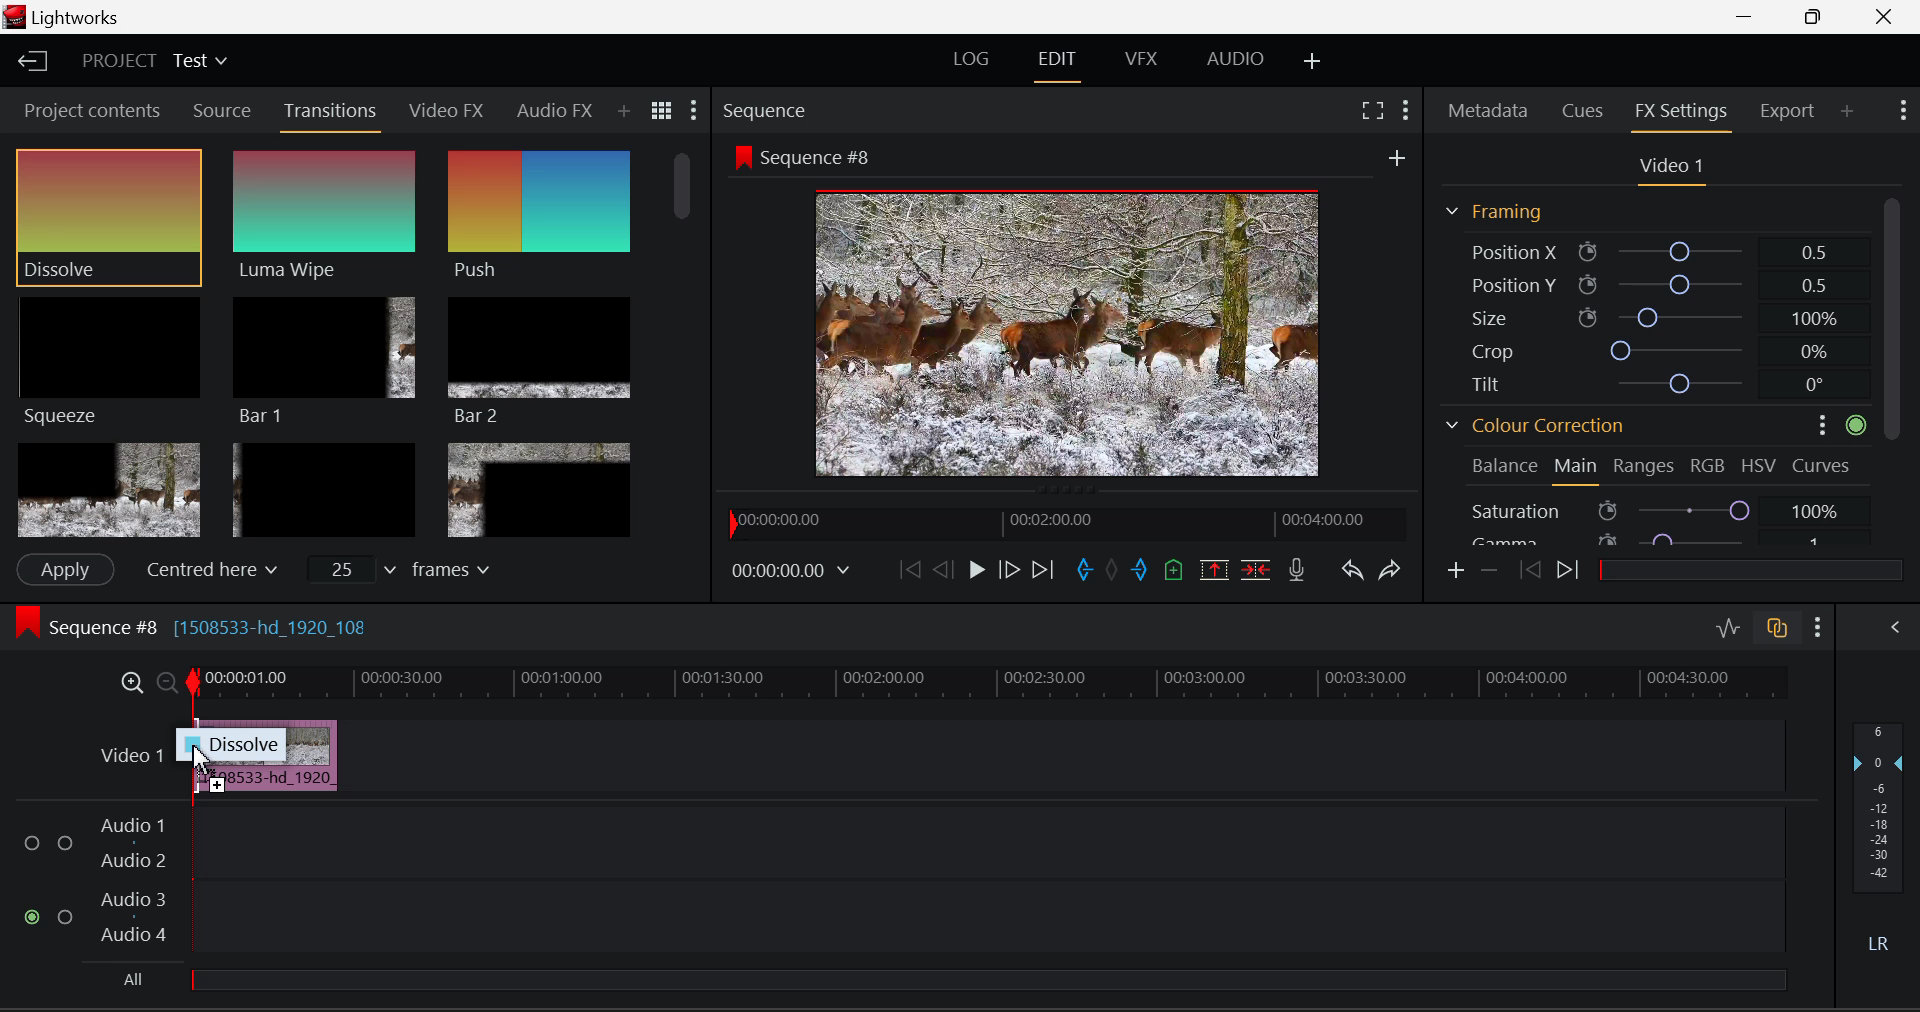 This screenshot has width=1920, height=1012. Describe the element at coordinates (908, 573) in the screenshot. I see `To Start` at that location.